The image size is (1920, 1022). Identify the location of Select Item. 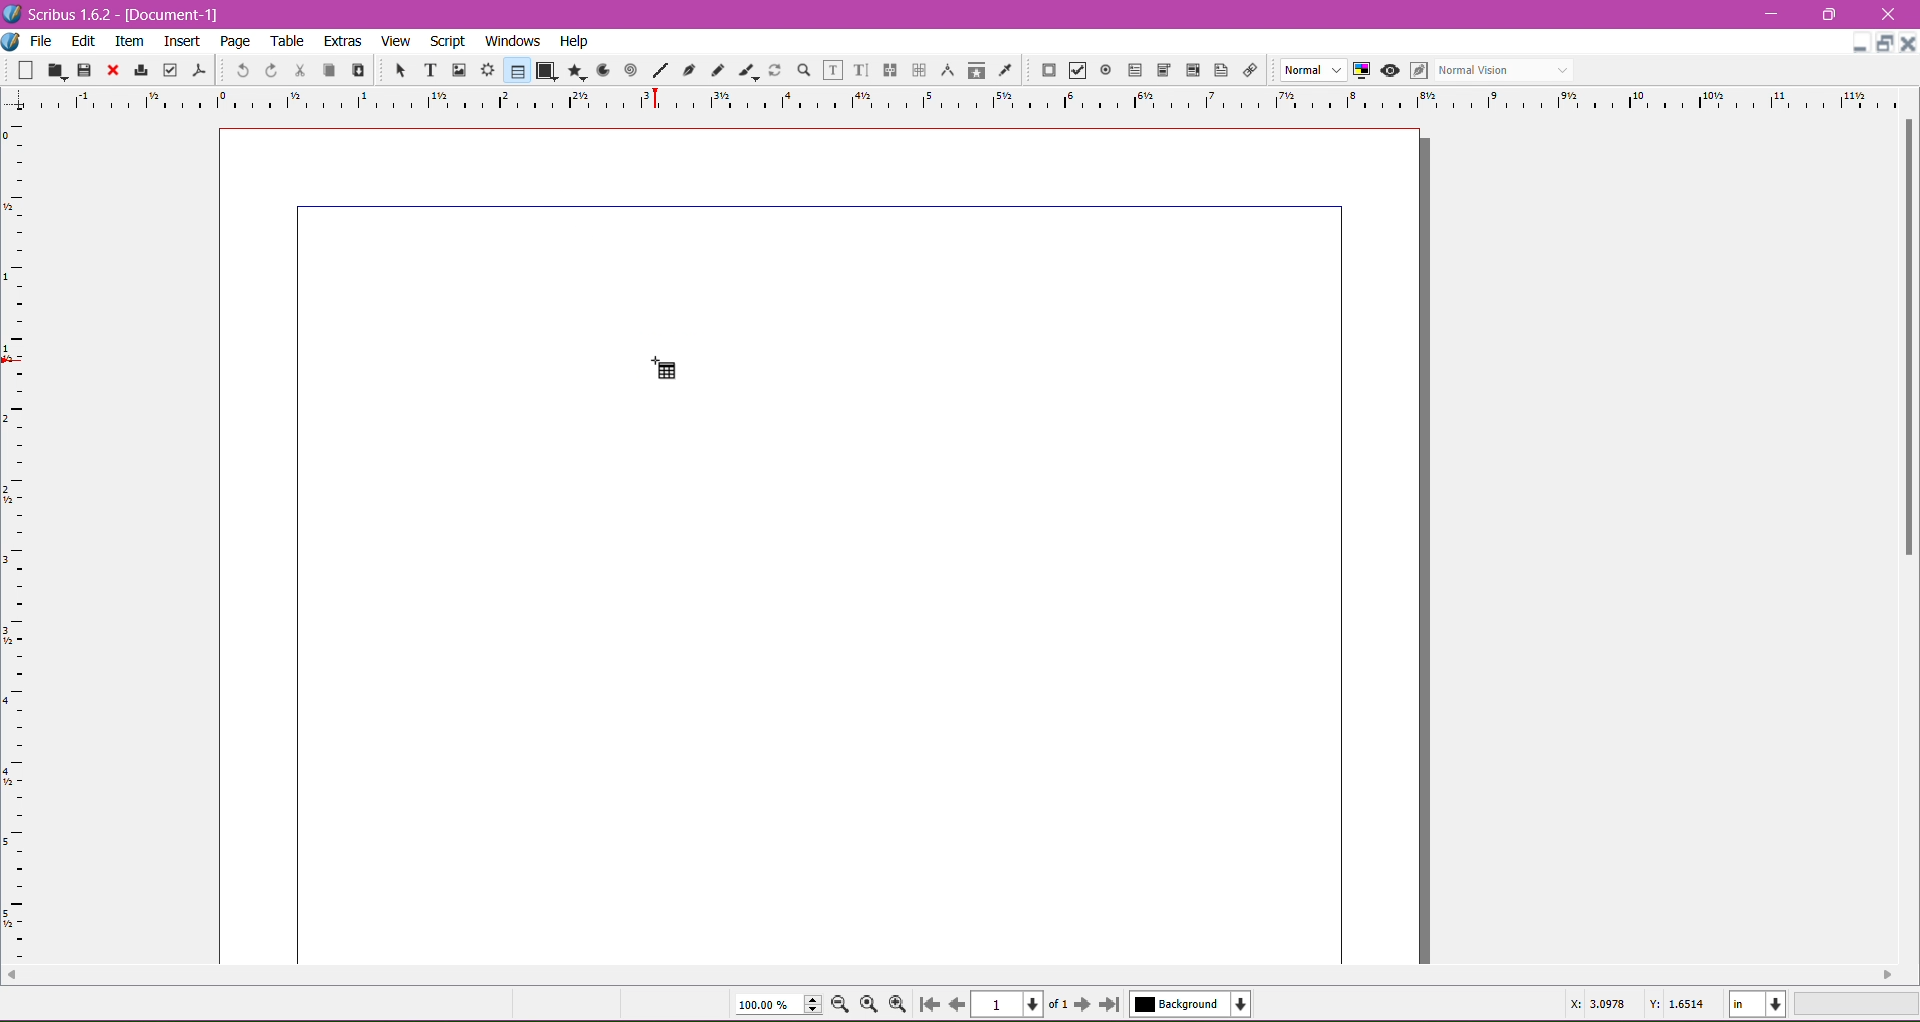
(392, 69).